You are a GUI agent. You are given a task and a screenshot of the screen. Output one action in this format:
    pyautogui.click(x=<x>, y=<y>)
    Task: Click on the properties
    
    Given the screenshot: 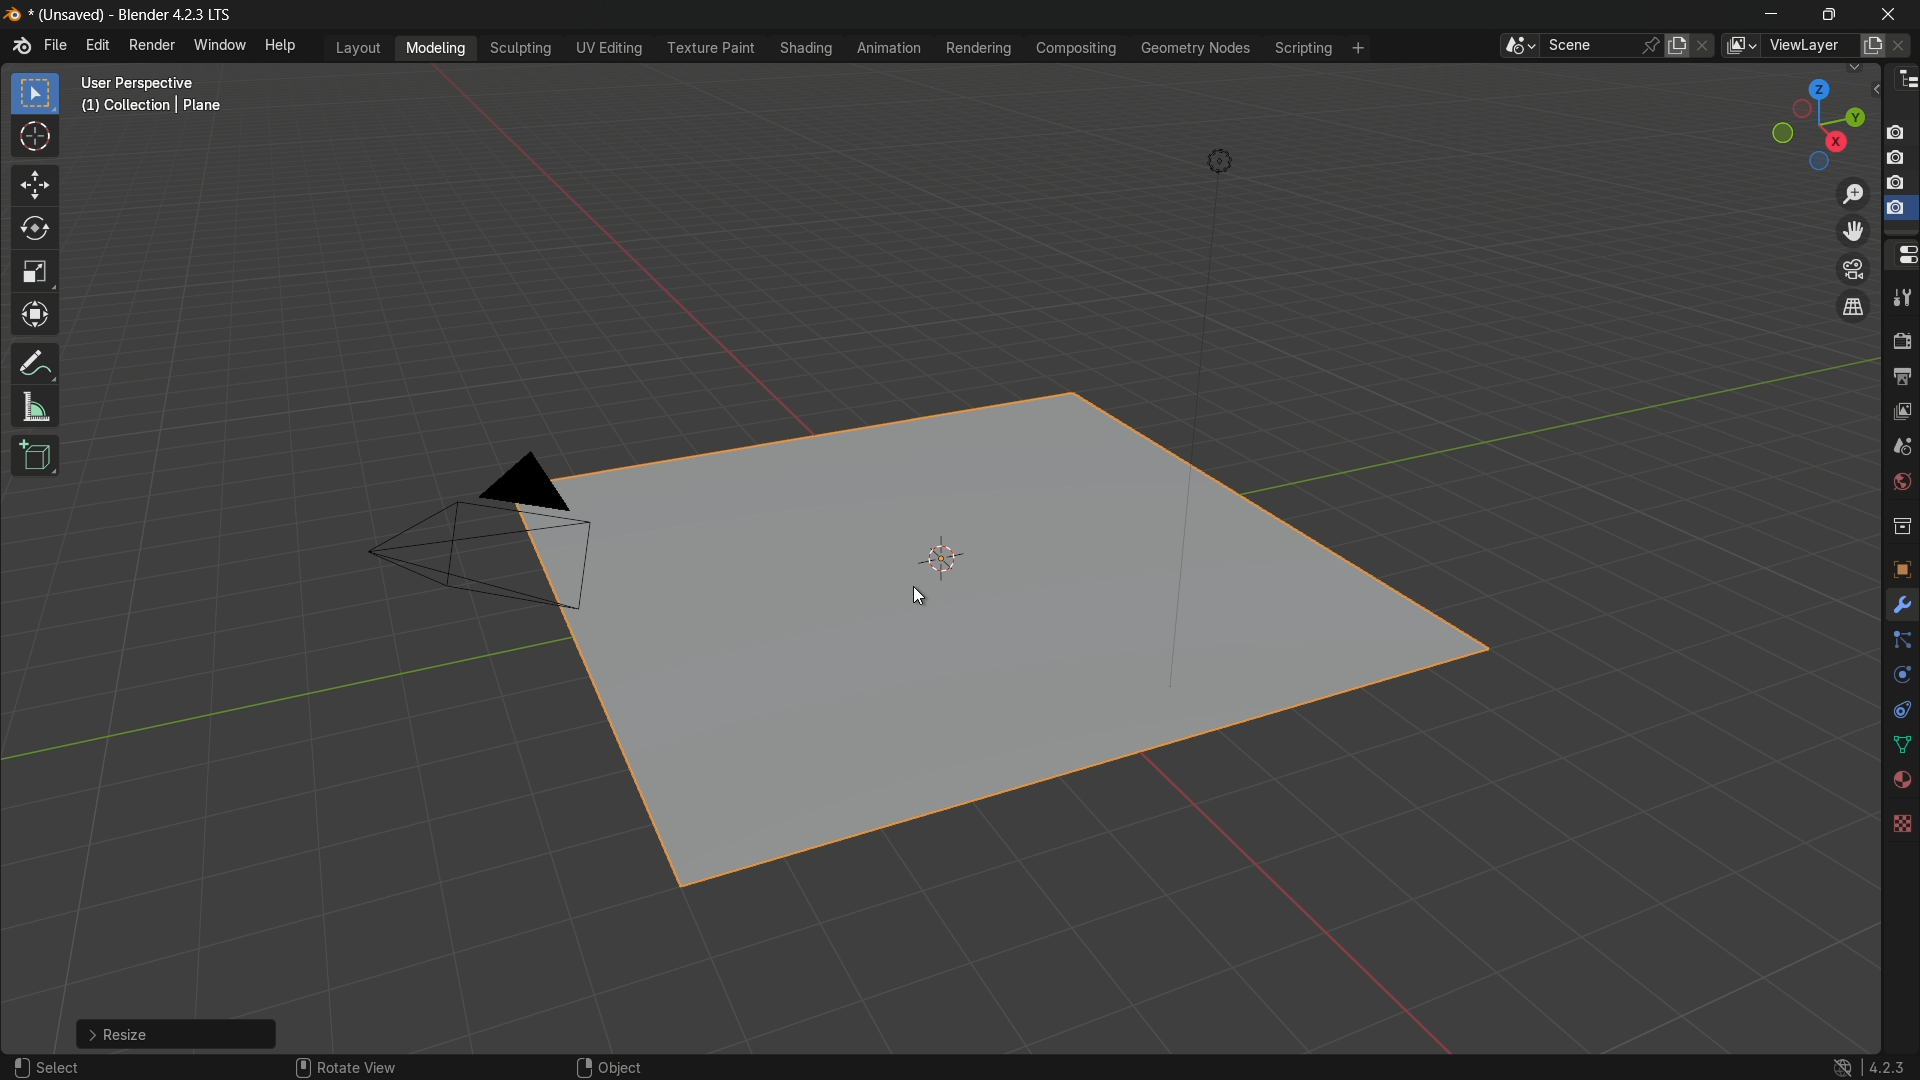 What is the action you would take?
    pyautogui.click(x=1903, y=252)
    